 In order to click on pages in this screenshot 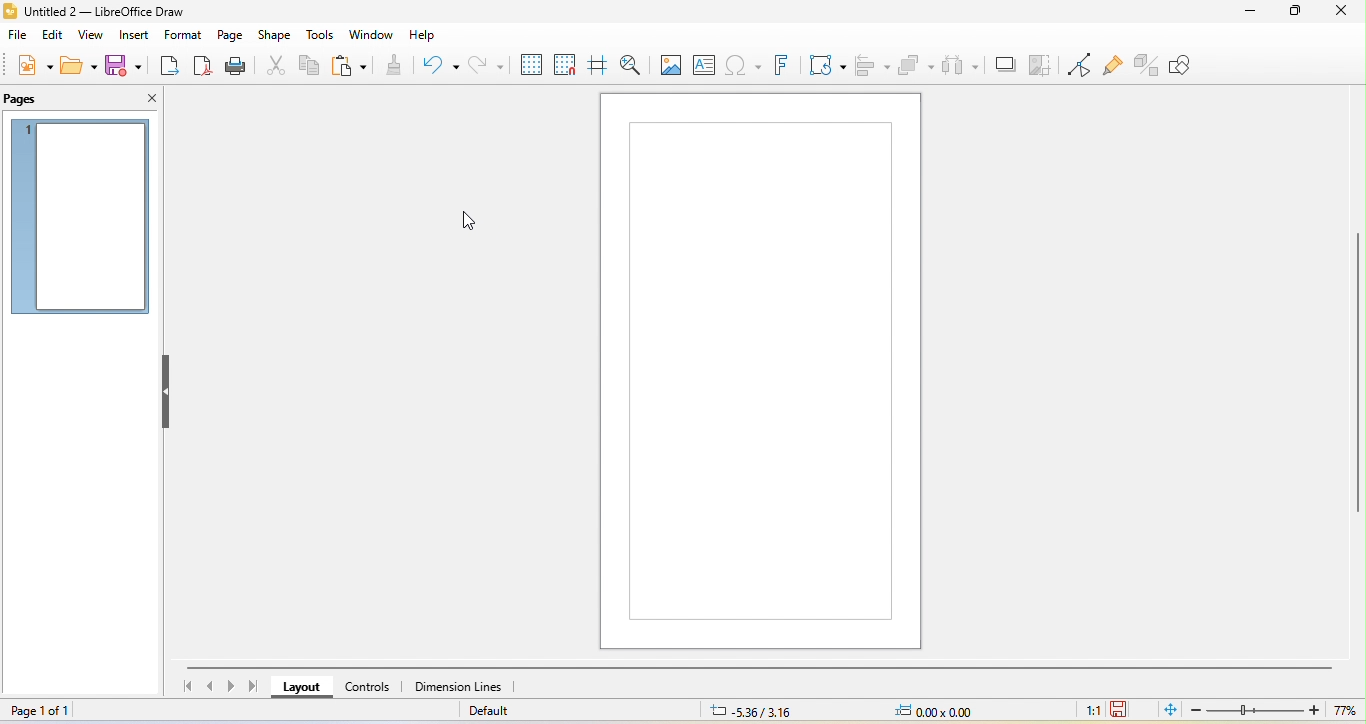, I will do `click(31, 99)`.